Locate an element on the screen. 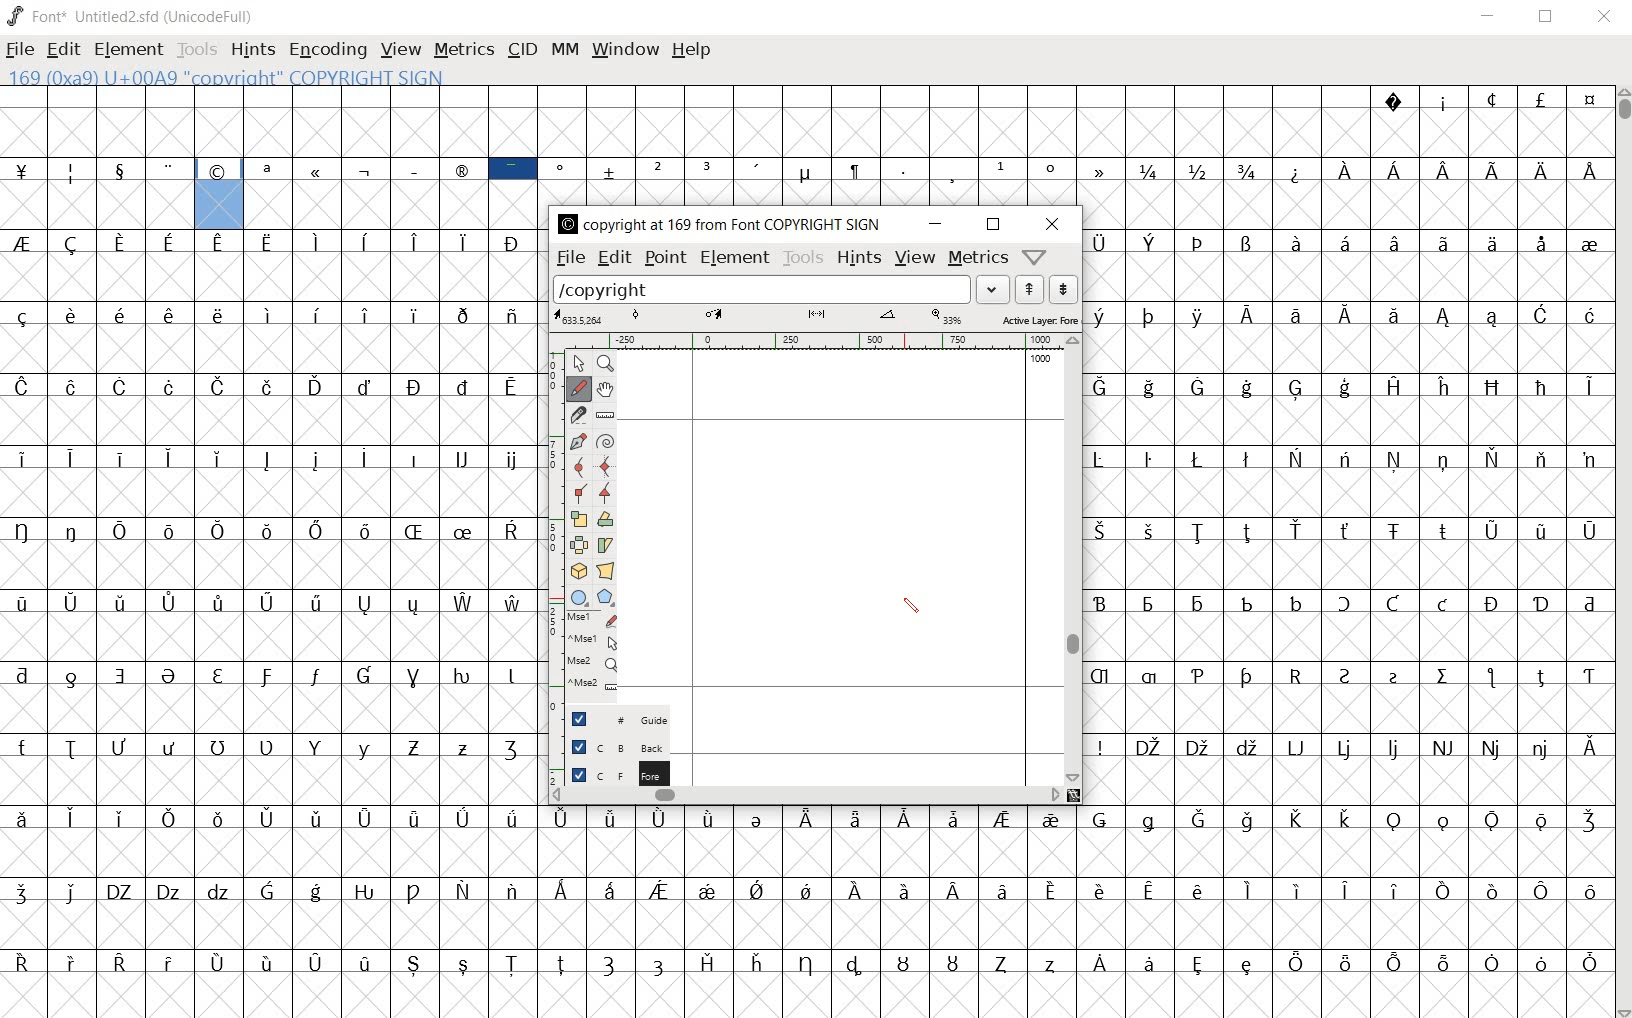 The width and height of the screenshot is (1632, 1018). file is located at coordinates (20, 52).